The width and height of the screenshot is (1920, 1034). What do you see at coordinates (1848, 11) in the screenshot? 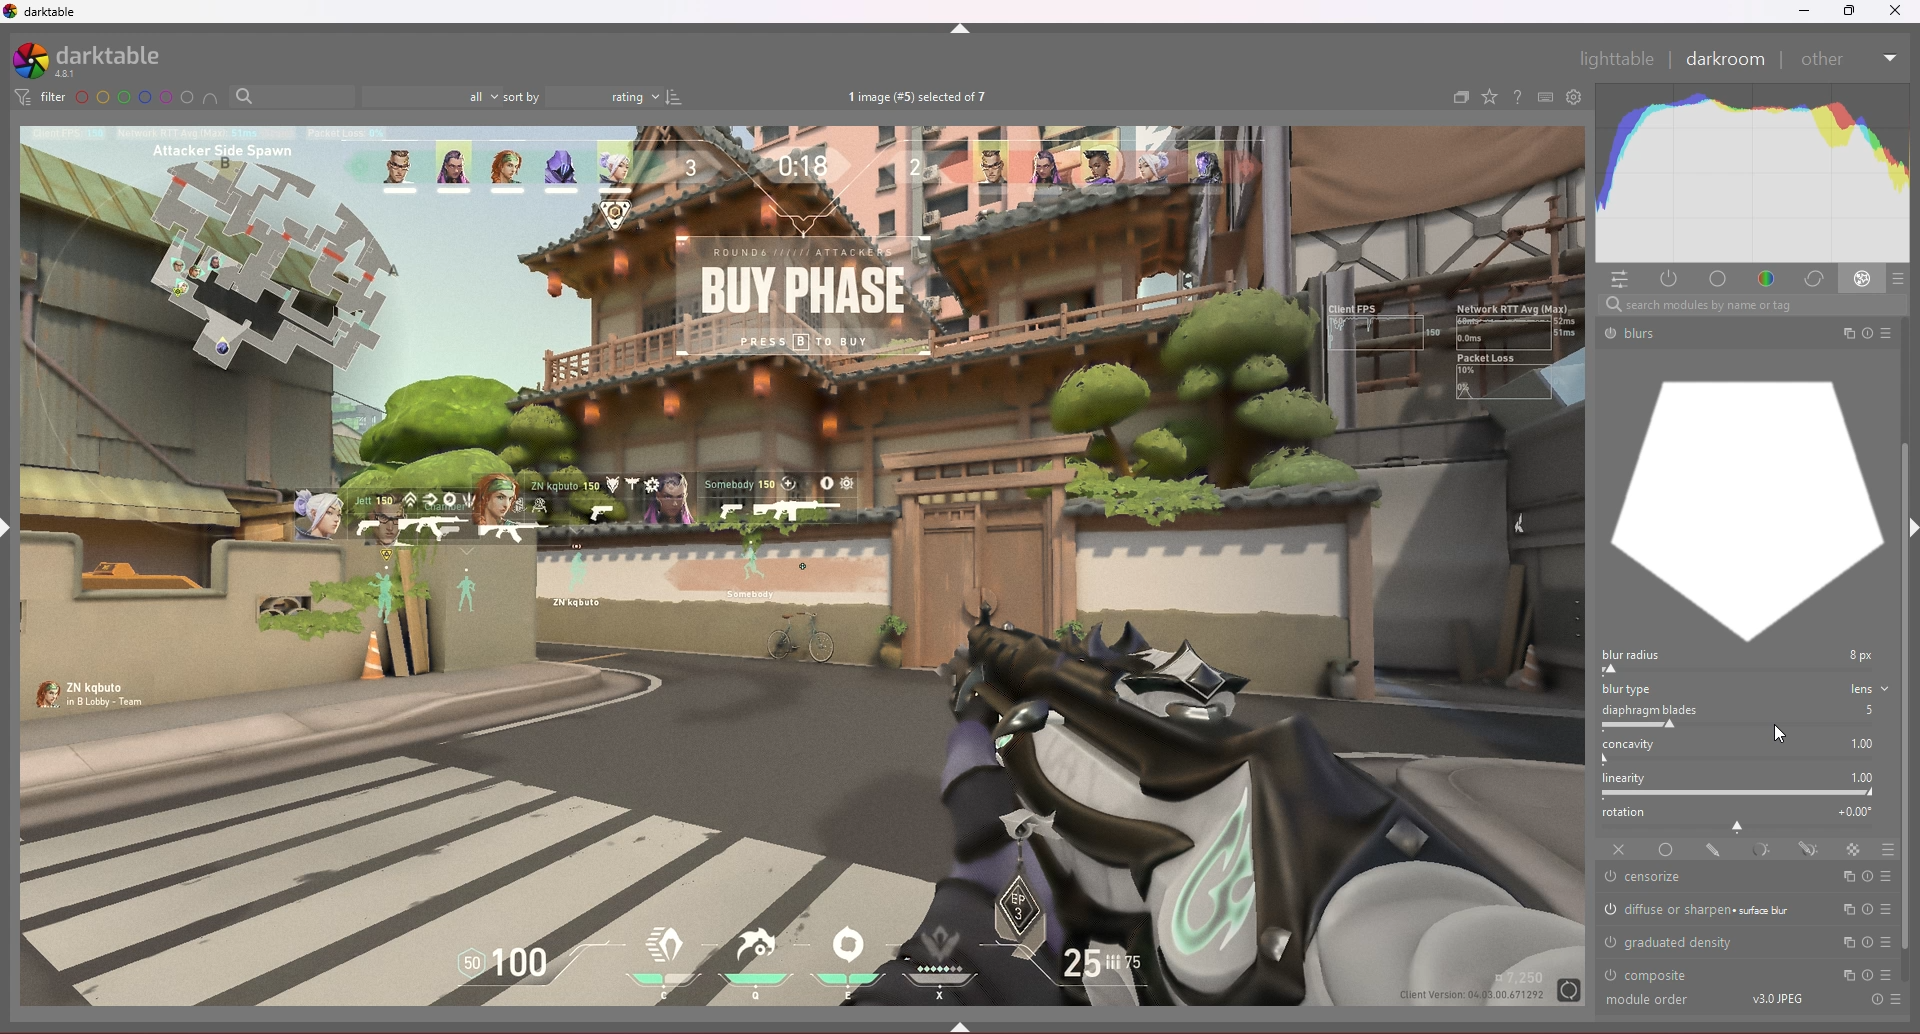
I see `resize` at bounding box center [1848, 11].